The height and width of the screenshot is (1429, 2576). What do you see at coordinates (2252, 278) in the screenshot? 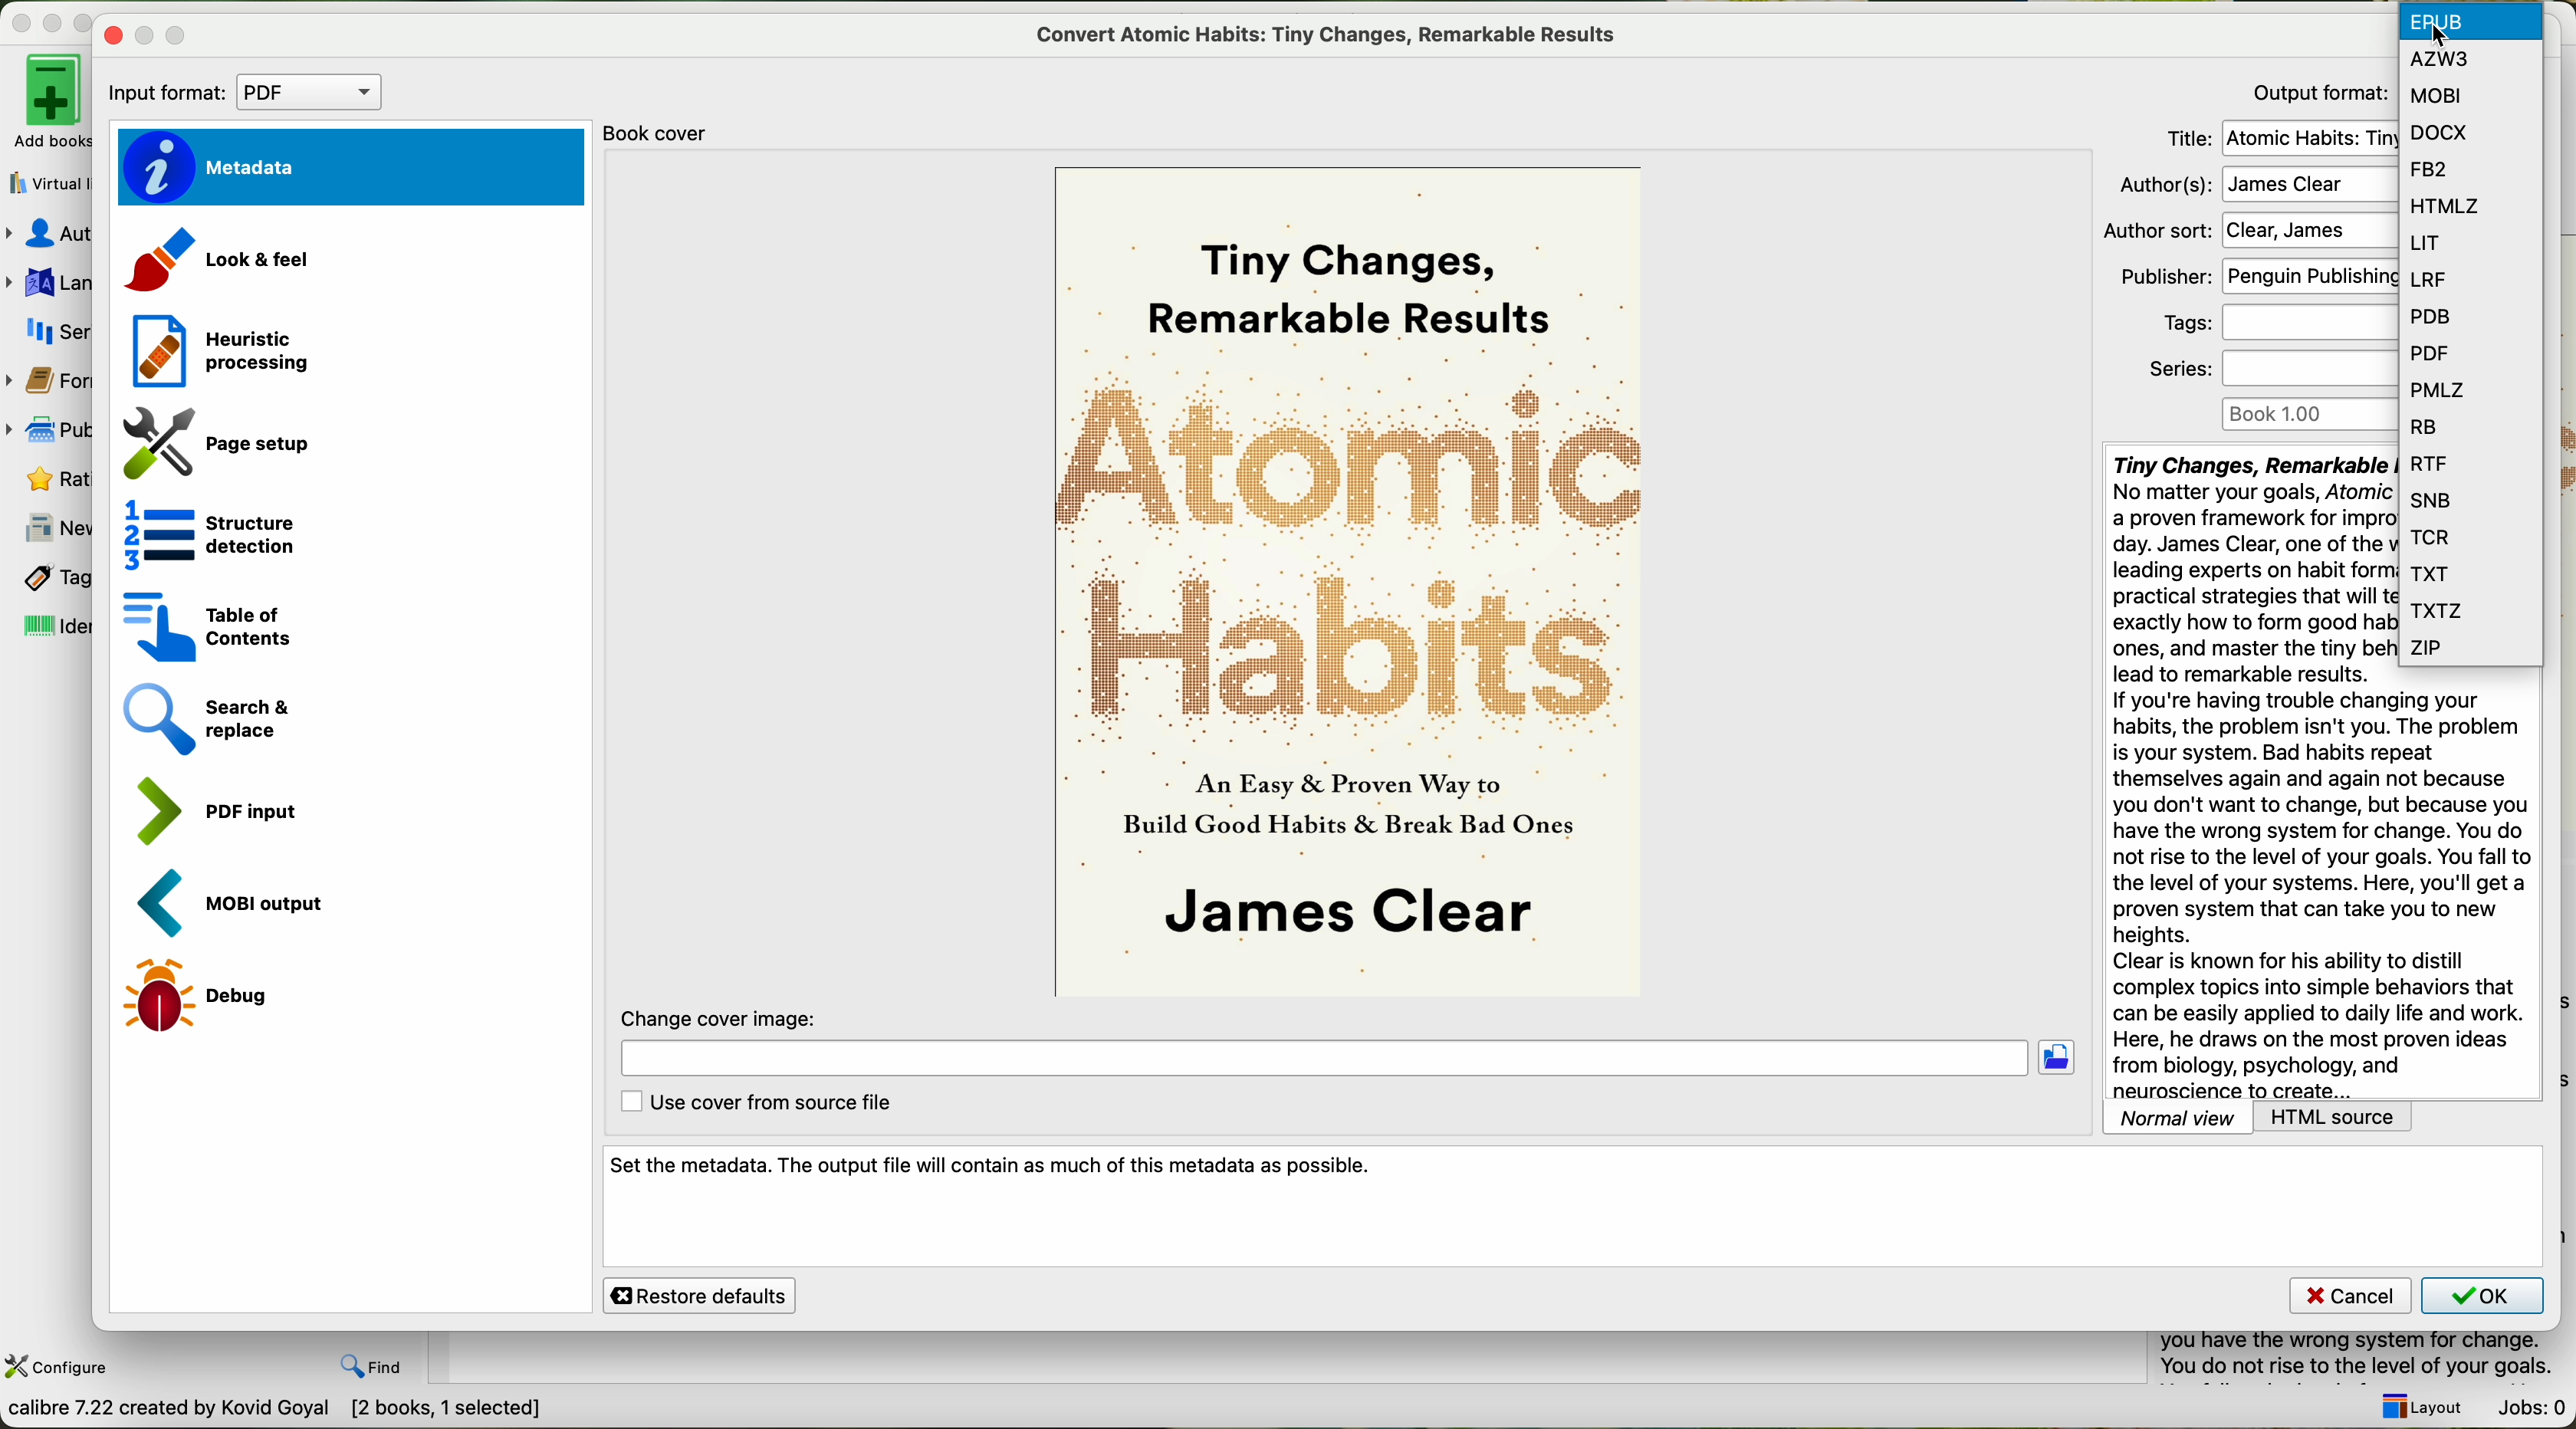
I see `publisher` at bounding box center [2252, 278].